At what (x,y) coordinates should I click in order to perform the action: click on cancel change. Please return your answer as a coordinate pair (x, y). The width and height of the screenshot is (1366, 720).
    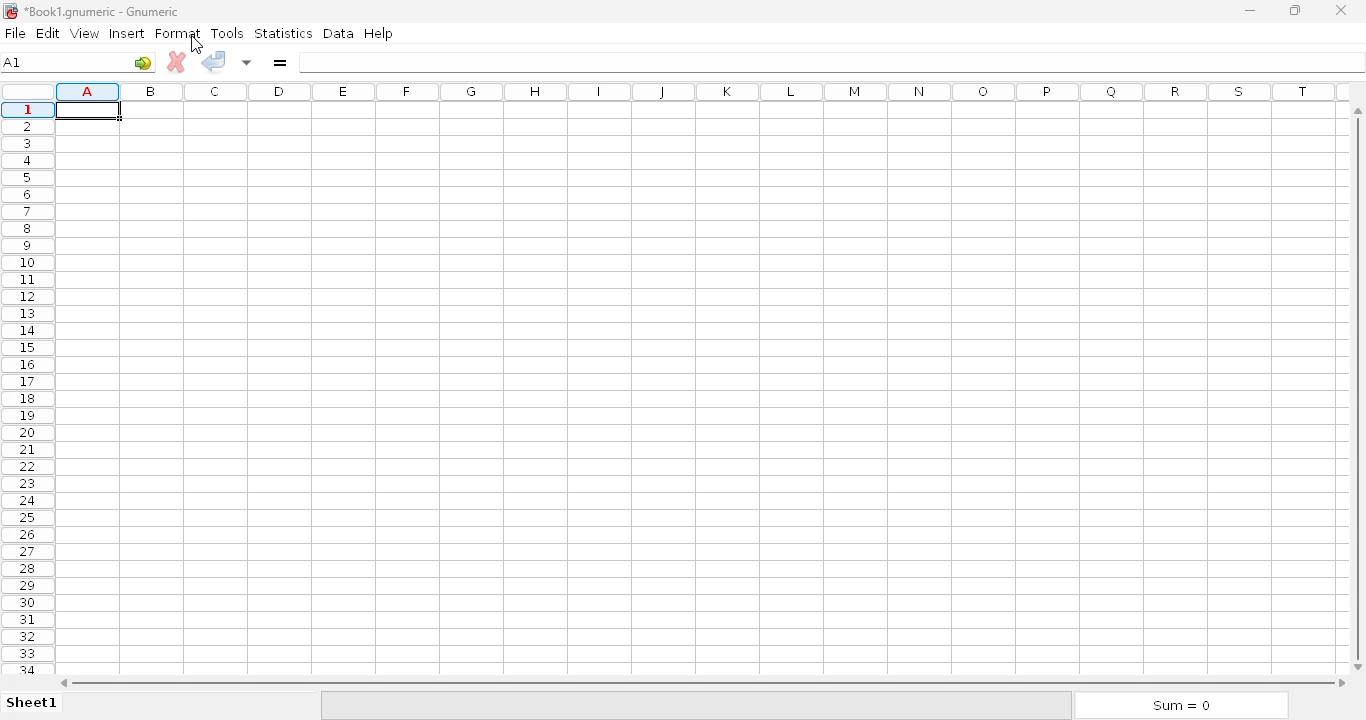
    Looking at the image, I should click on (177, 62).